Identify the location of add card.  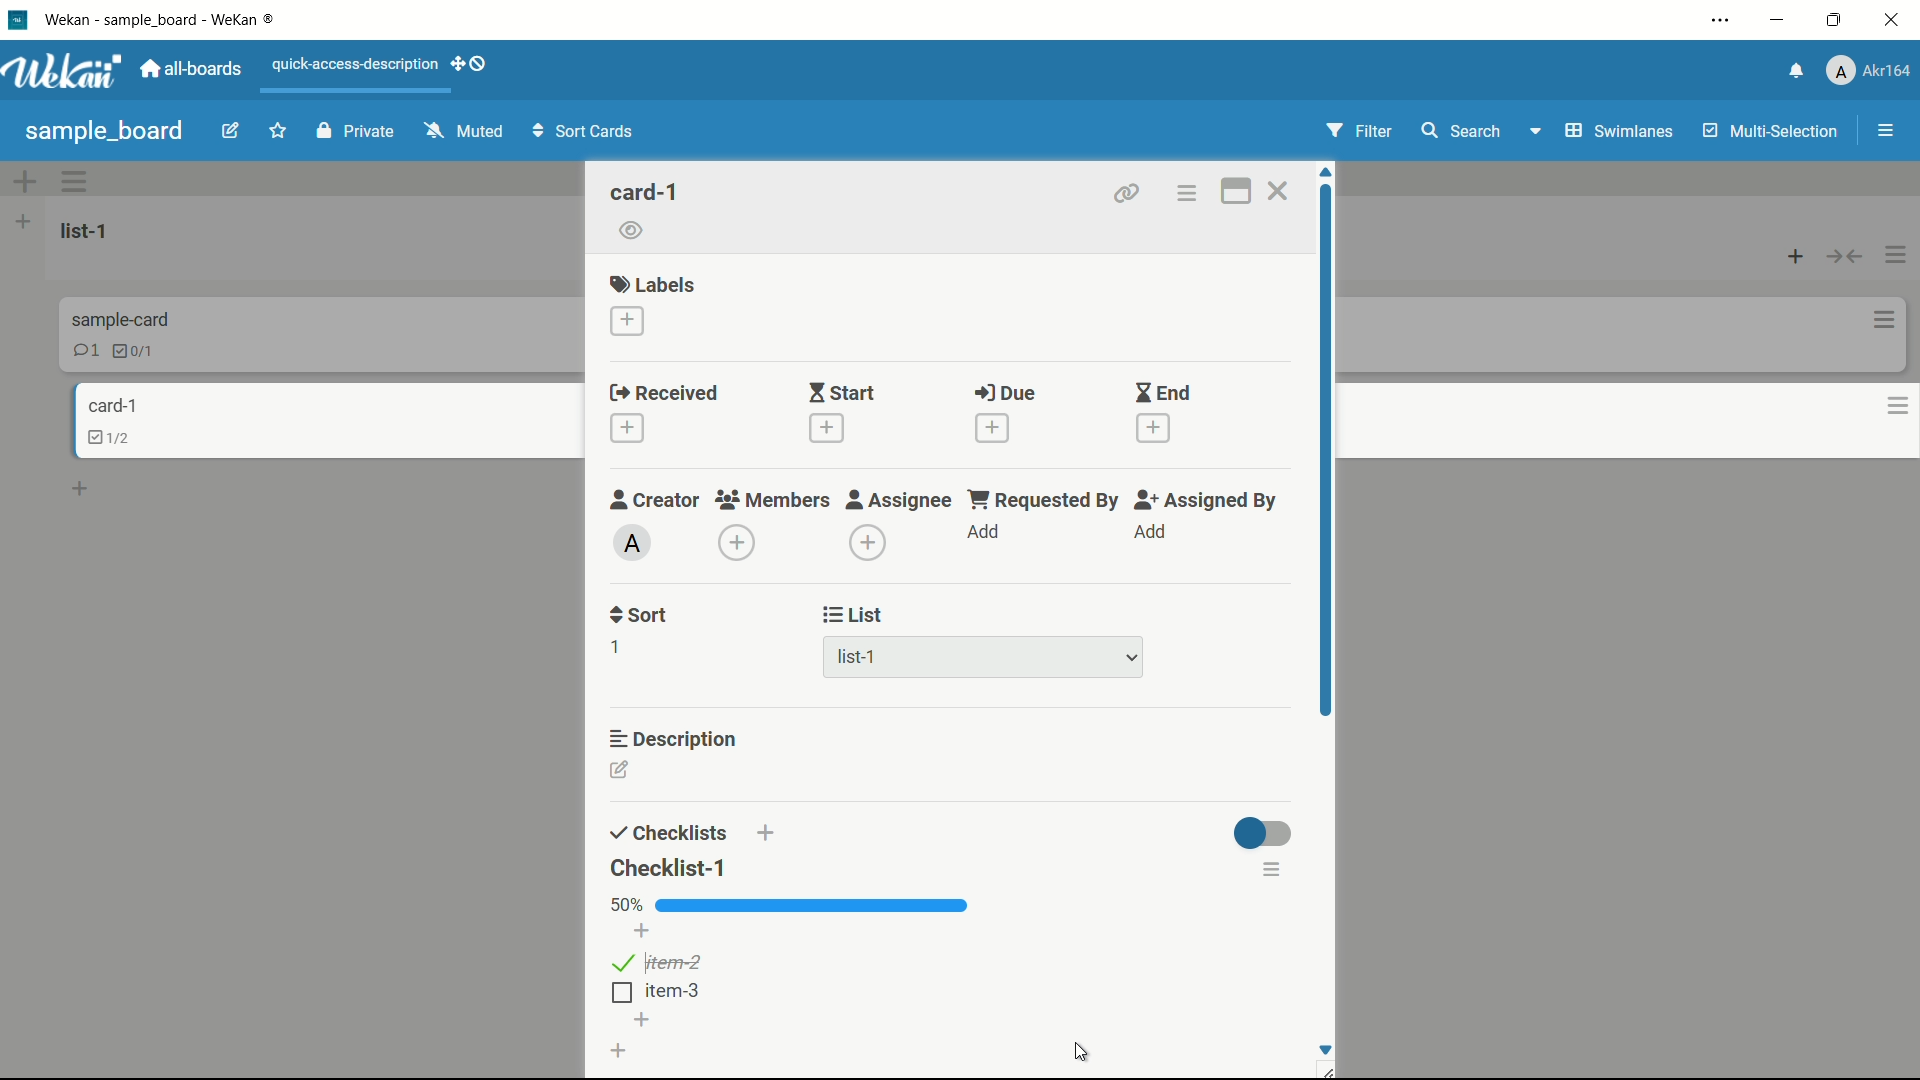
(81, 489).